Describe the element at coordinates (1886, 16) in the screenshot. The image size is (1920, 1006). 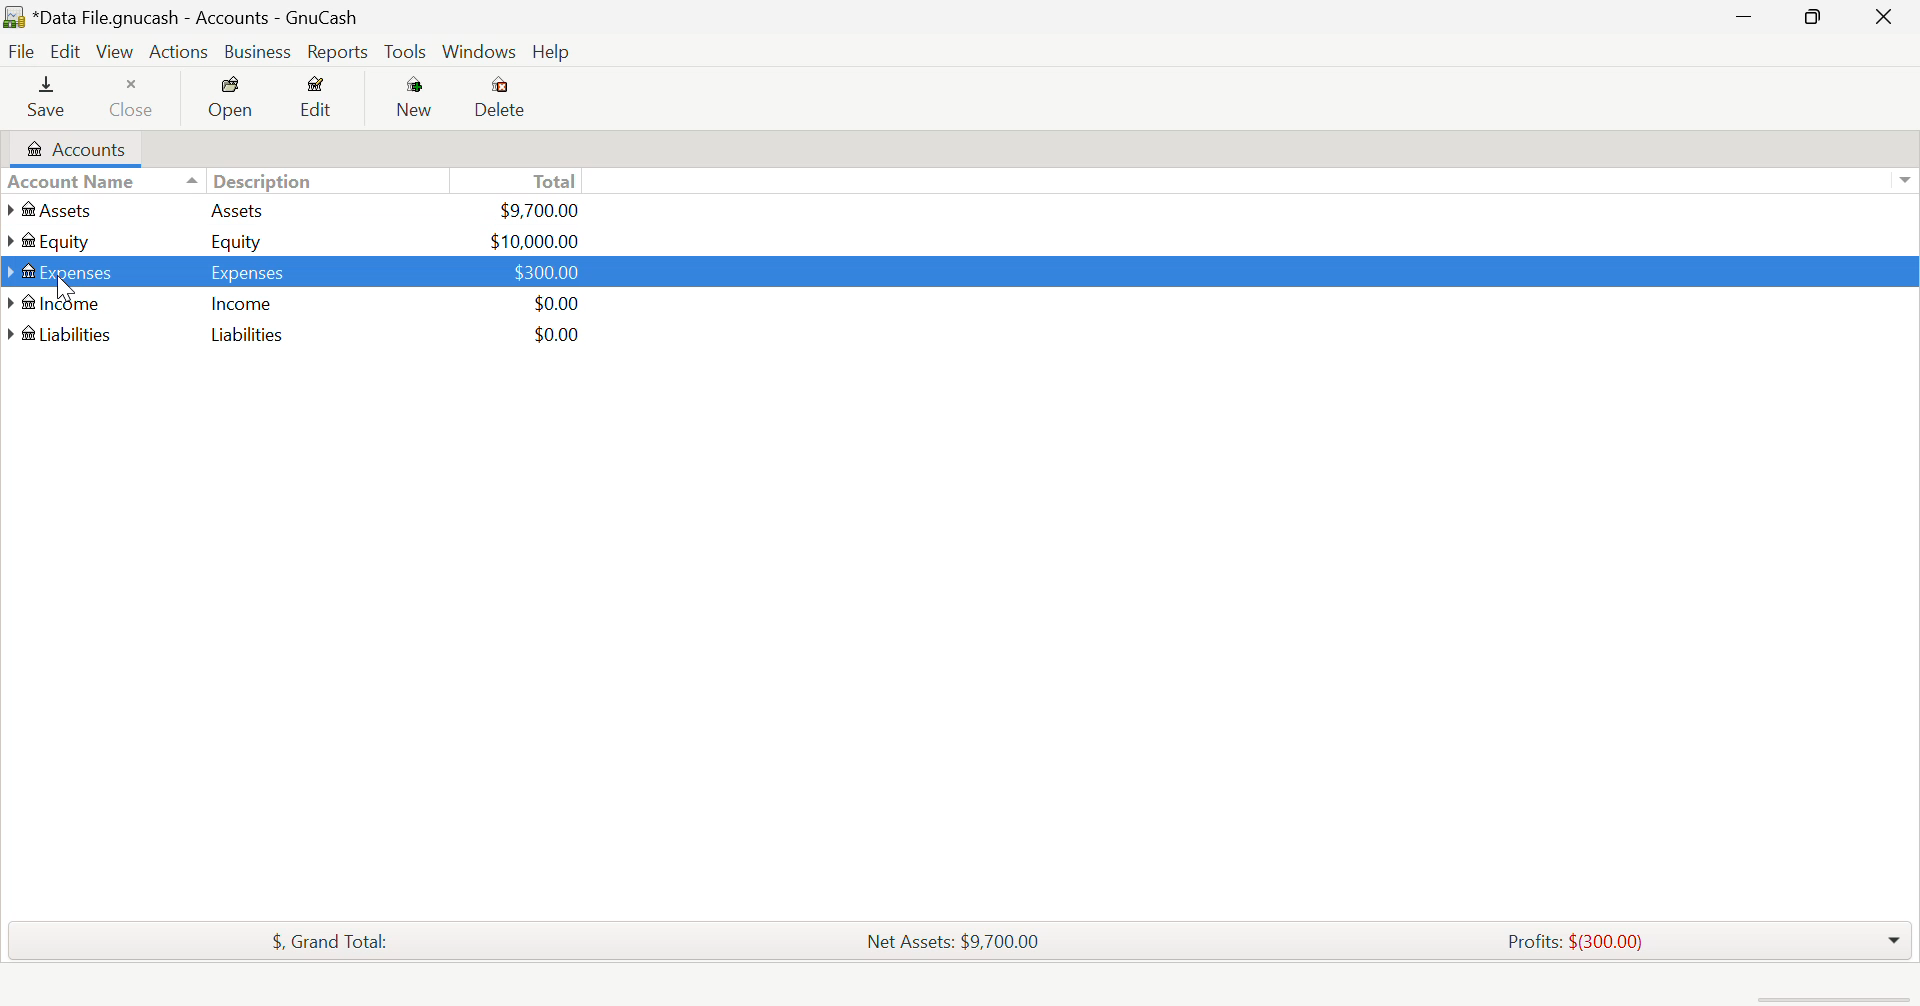
I see `Close Window` at that location.